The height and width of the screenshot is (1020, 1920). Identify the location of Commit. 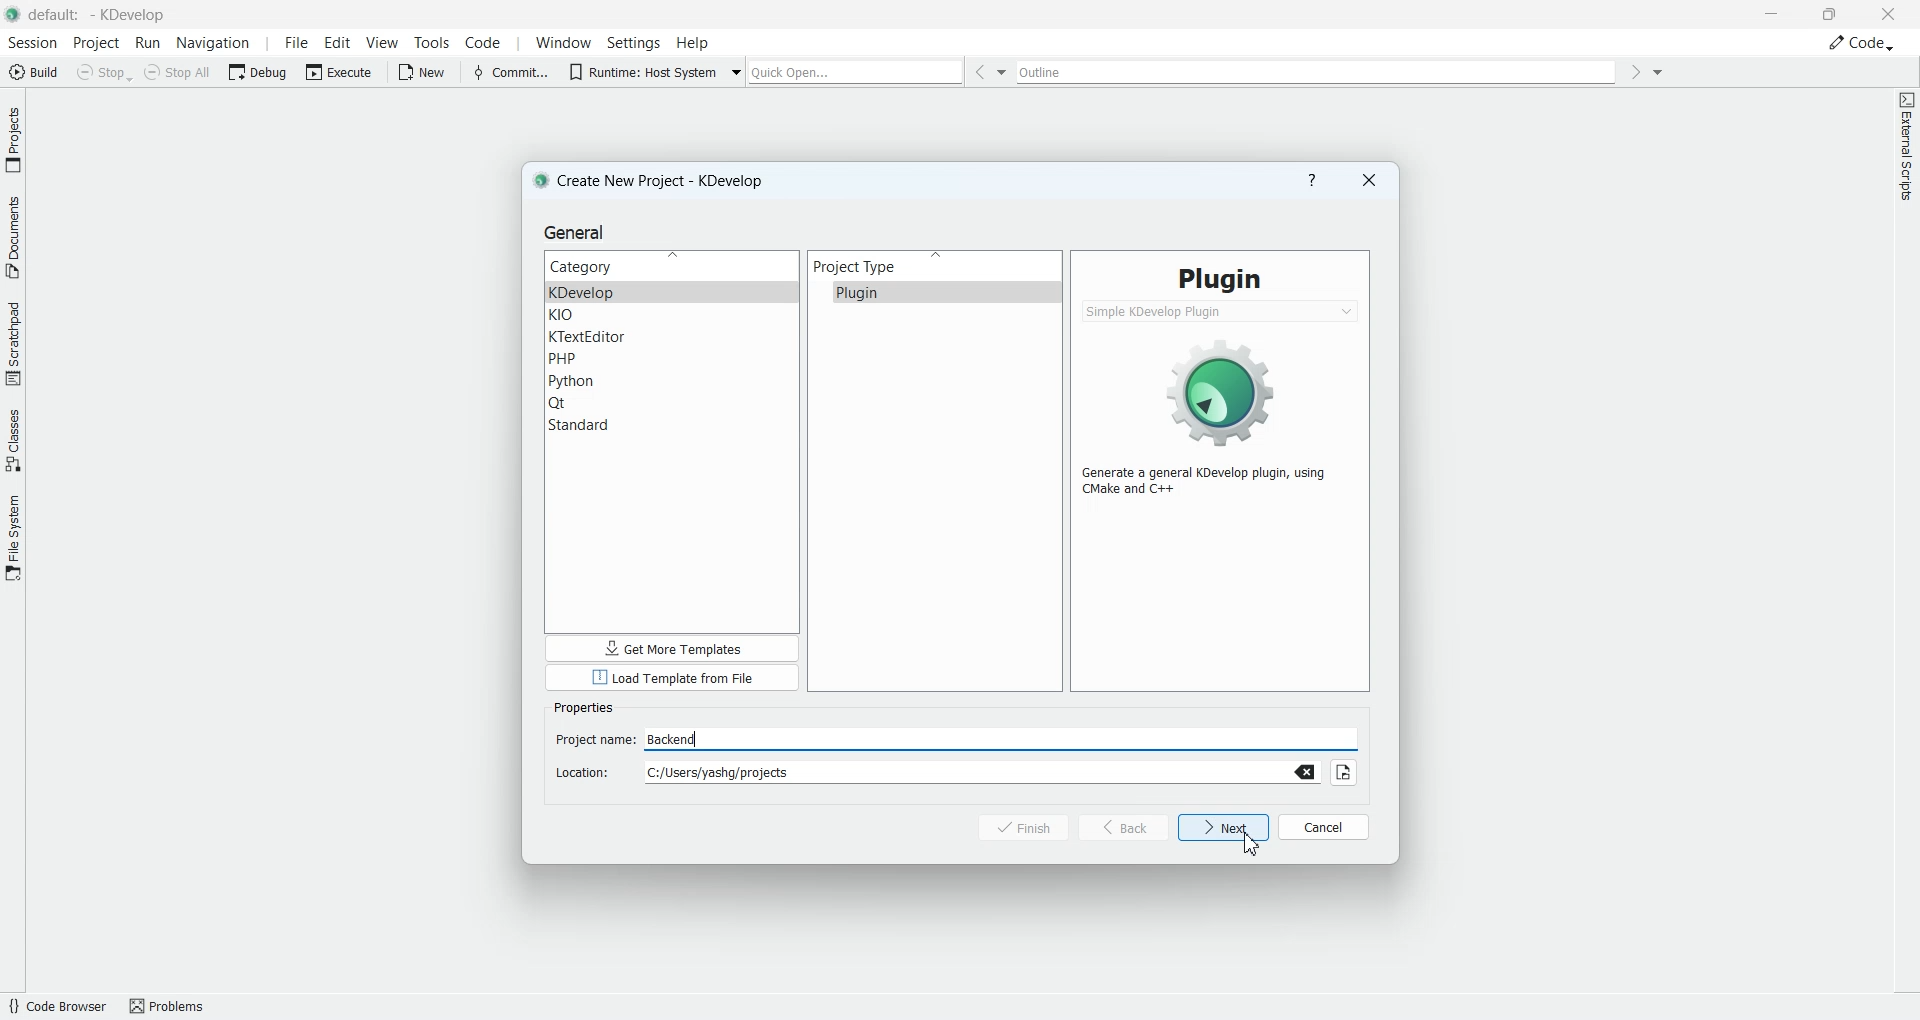
(509, 71).